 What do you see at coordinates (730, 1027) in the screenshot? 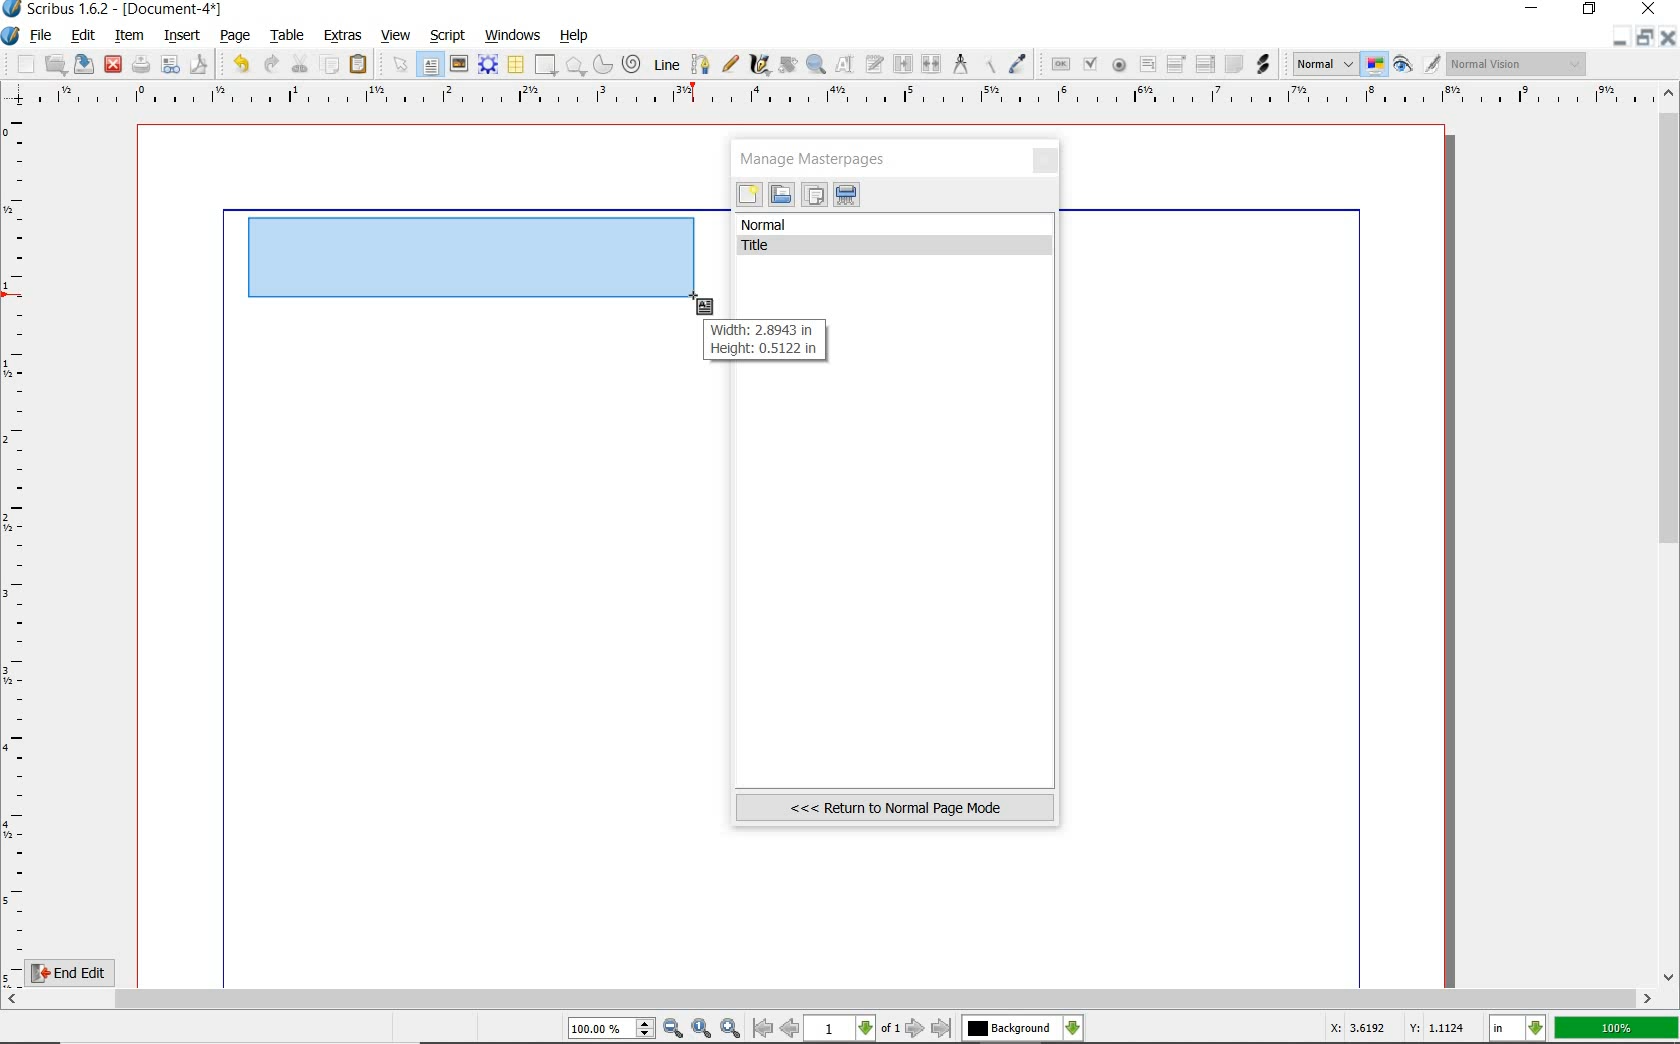
I see `zoom in` at bounding box center [730, 1027].